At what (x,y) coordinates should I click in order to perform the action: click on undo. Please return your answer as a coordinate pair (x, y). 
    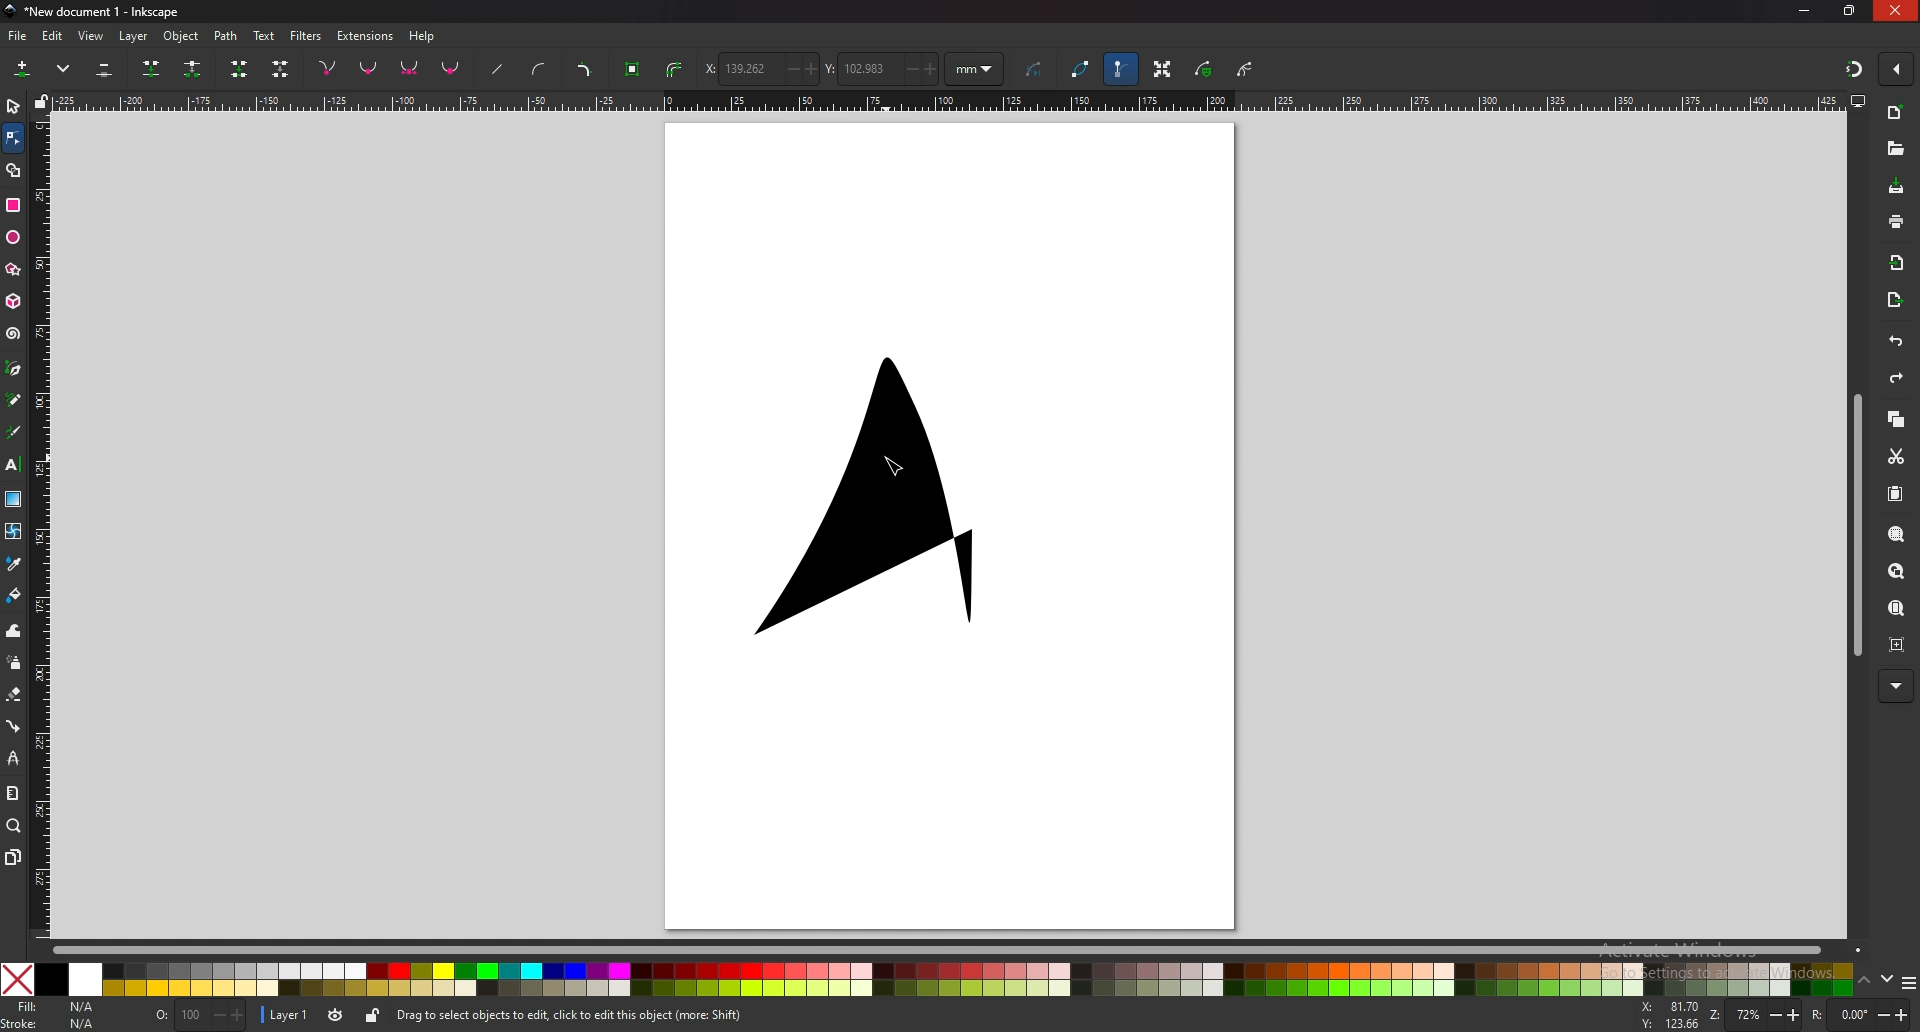
    Looking at the image, I should click on (1896, 342).